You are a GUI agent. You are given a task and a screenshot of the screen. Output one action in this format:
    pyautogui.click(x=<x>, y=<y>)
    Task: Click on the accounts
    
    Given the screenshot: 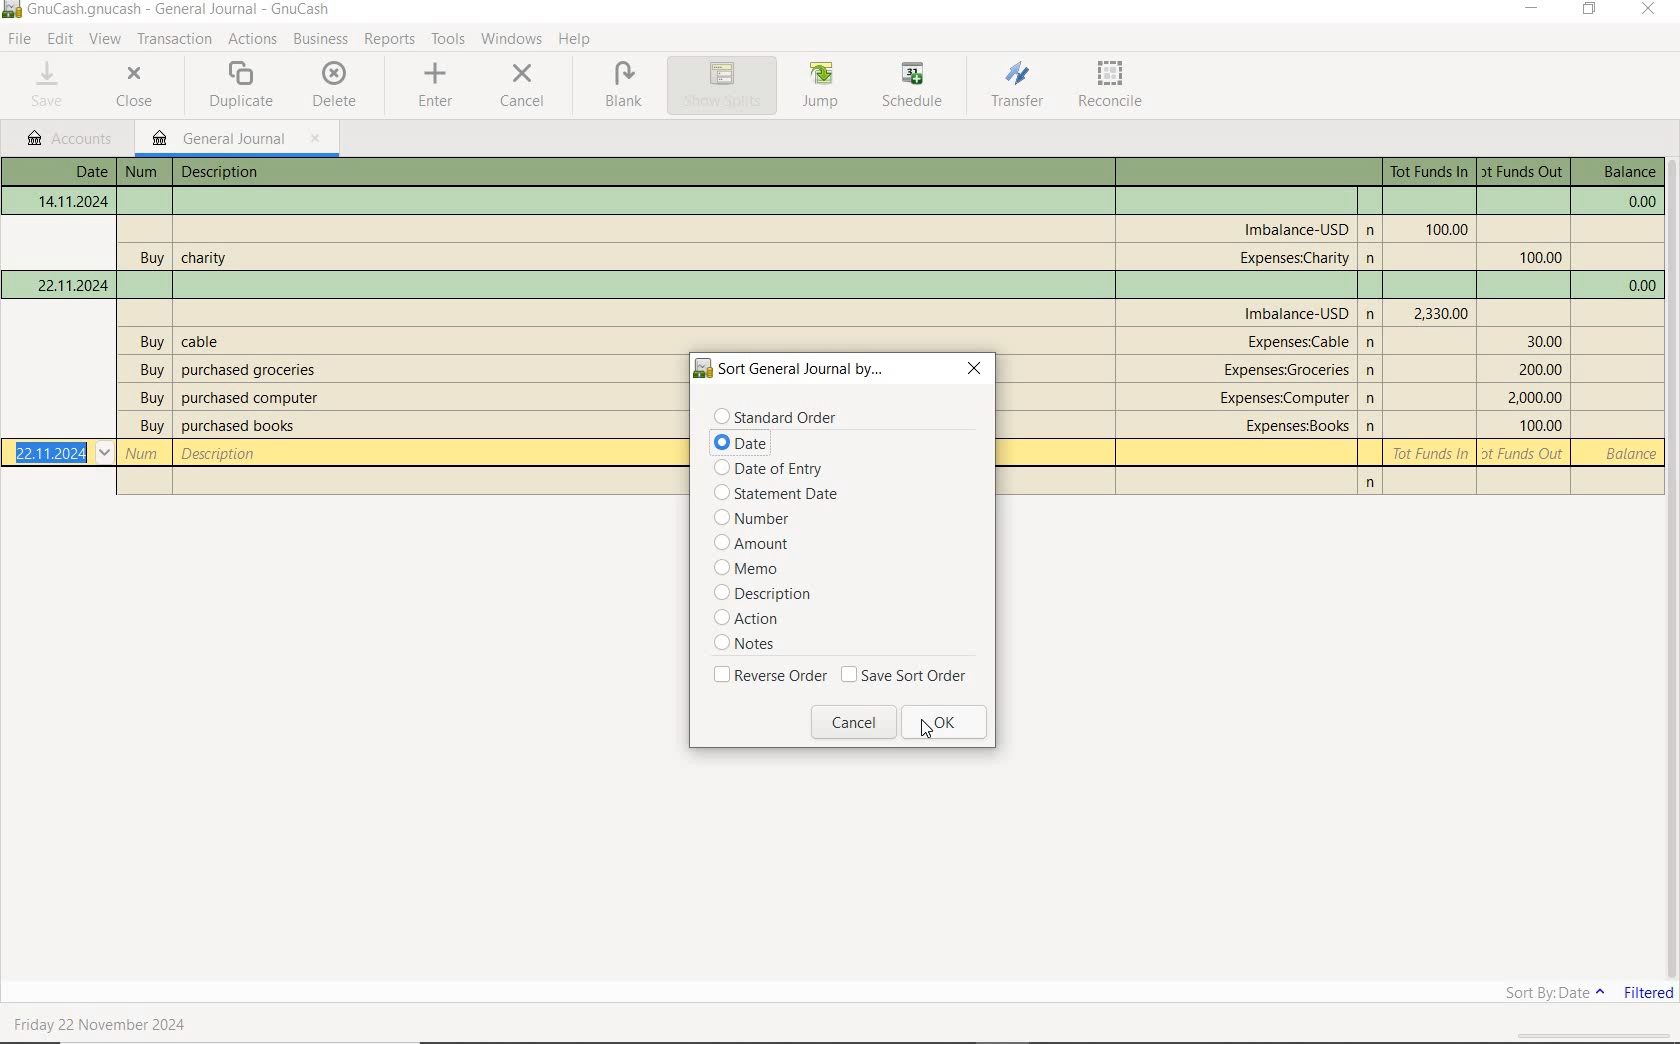 What is the action you would take?
    pyautogui.click(x=72, y=139)
    